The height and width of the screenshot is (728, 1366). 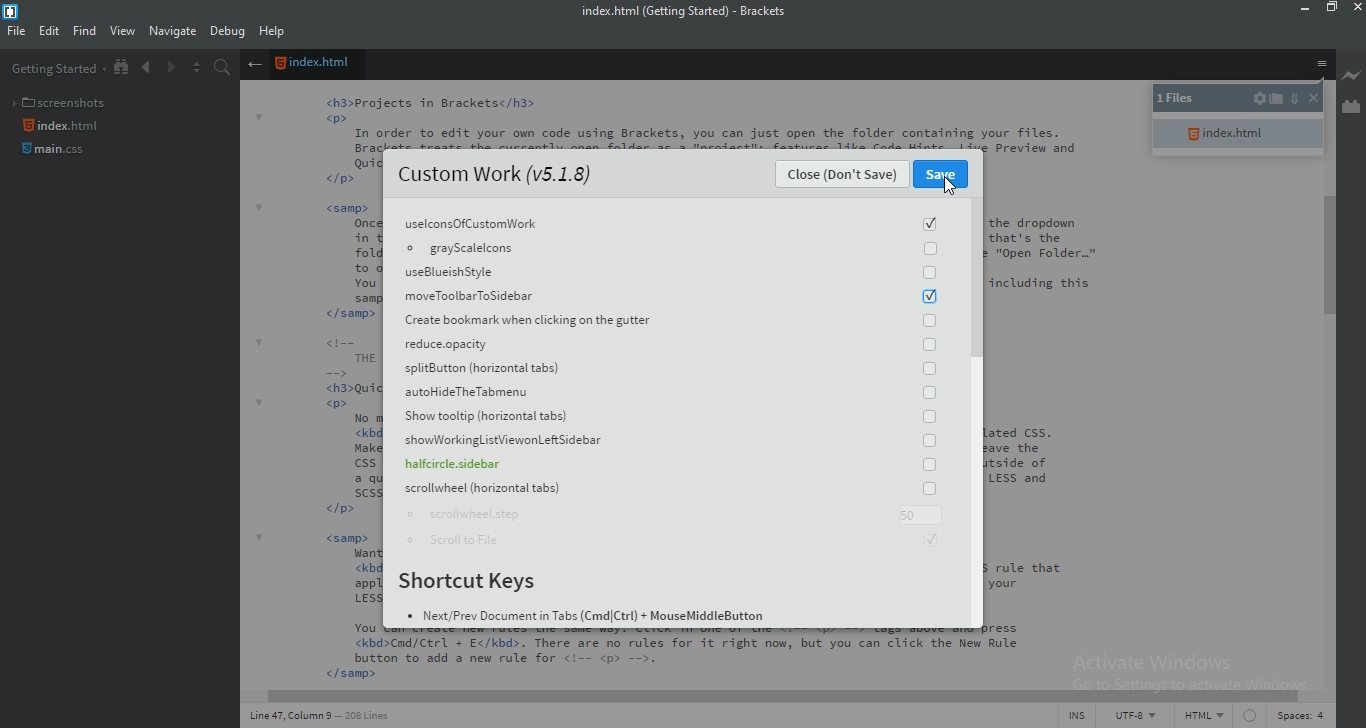 I want to click on Help, so click(x=274, y=33).